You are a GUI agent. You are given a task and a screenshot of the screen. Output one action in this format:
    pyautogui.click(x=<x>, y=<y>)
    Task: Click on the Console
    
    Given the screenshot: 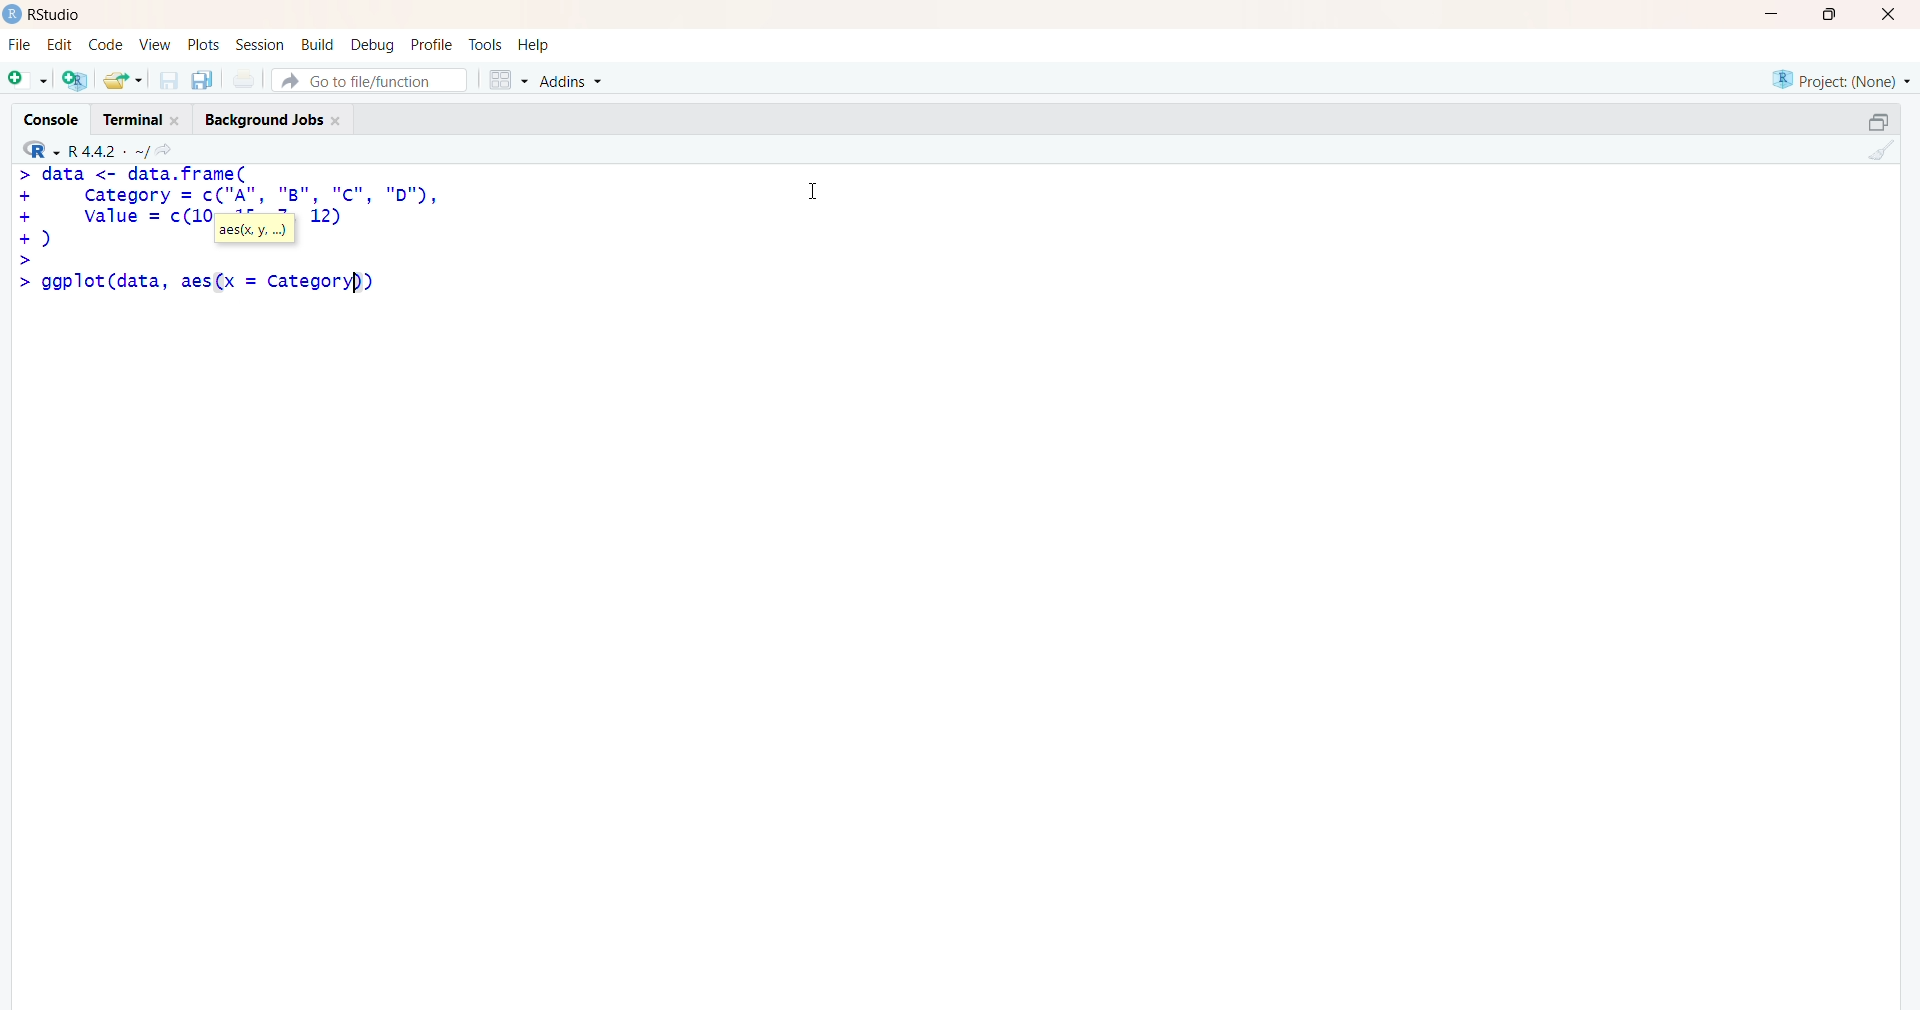 What is the action you would take?
    pyautogui.click(x=56, y=117)
    